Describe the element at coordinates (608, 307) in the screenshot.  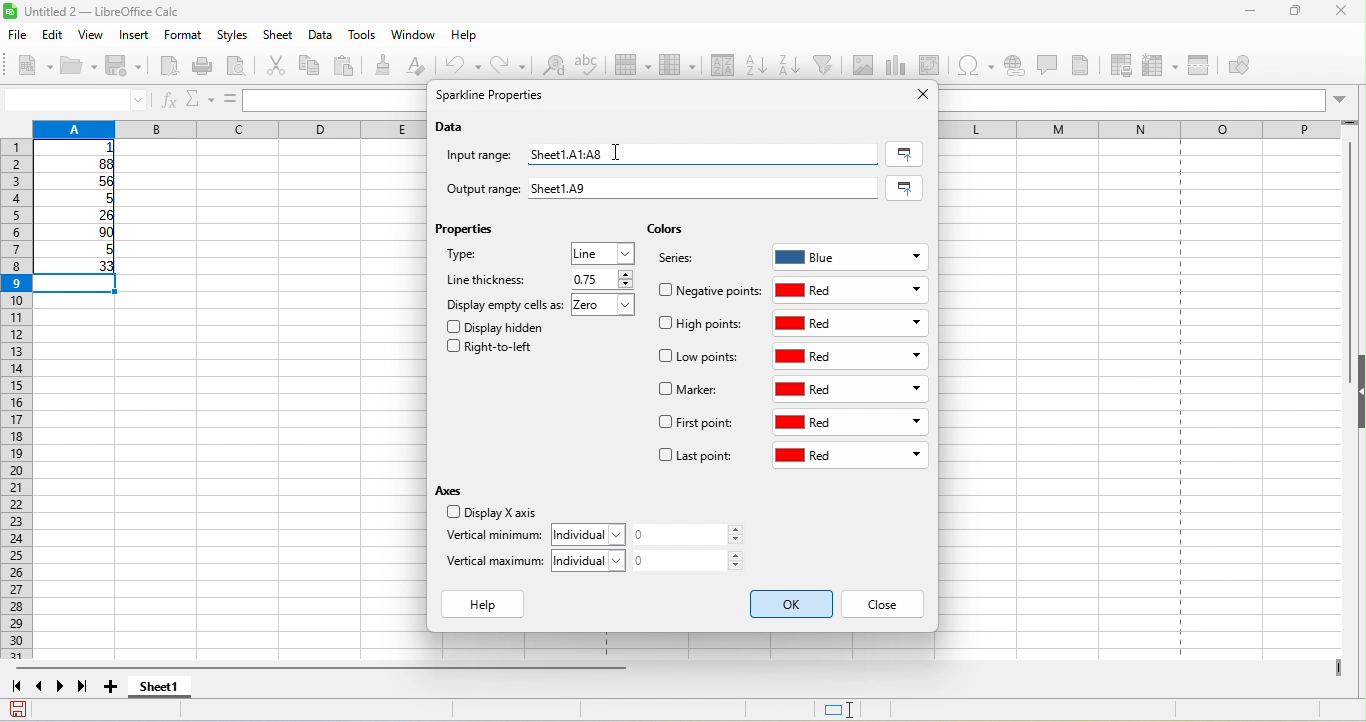
I see `zero` at that location.